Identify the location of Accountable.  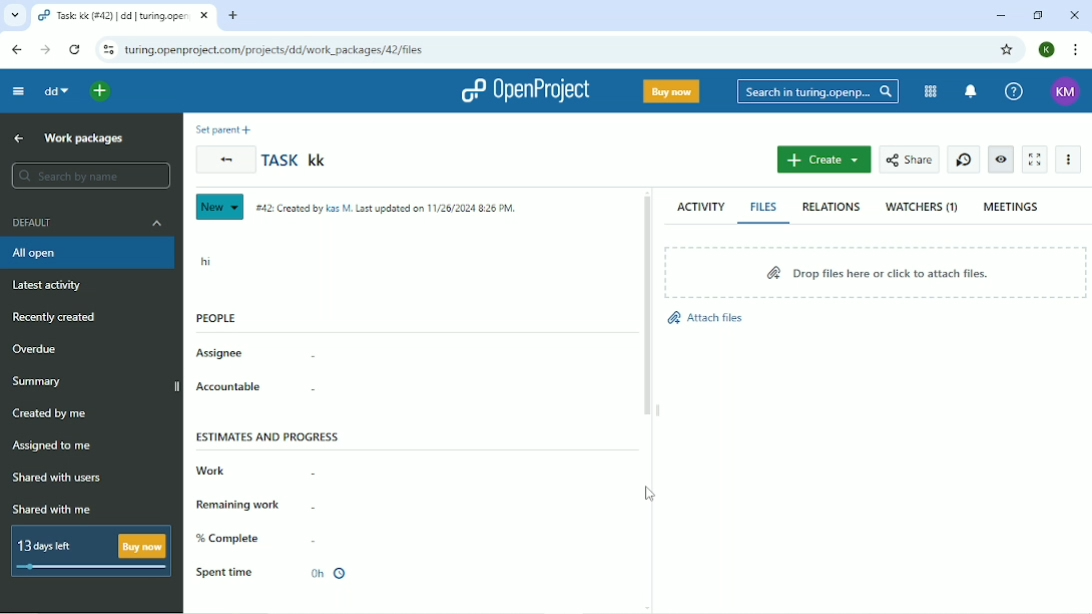
(230, 387).